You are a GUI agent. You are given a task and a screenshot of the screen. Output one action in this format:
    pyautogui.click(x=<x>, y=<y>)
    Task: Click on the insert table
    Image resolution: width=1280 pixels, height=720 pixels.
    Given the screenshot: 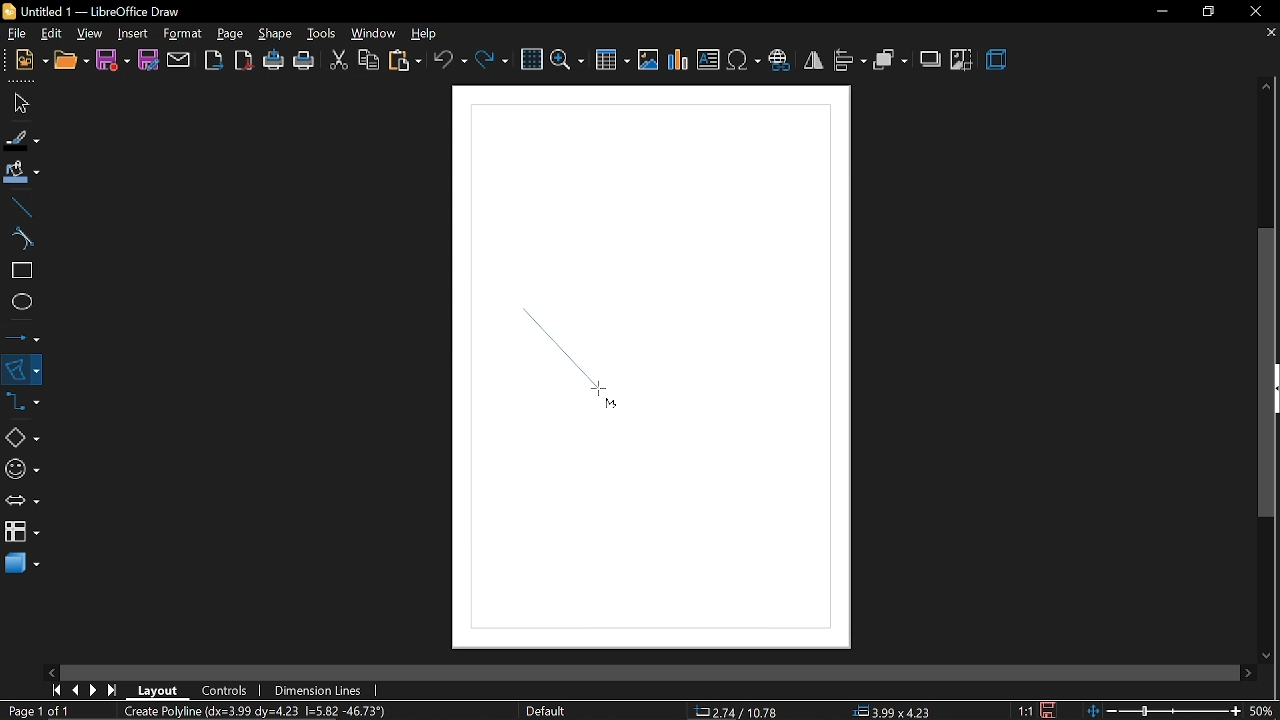 What is the action you would take?
    pyautogui.click(x=612, y=59)
    